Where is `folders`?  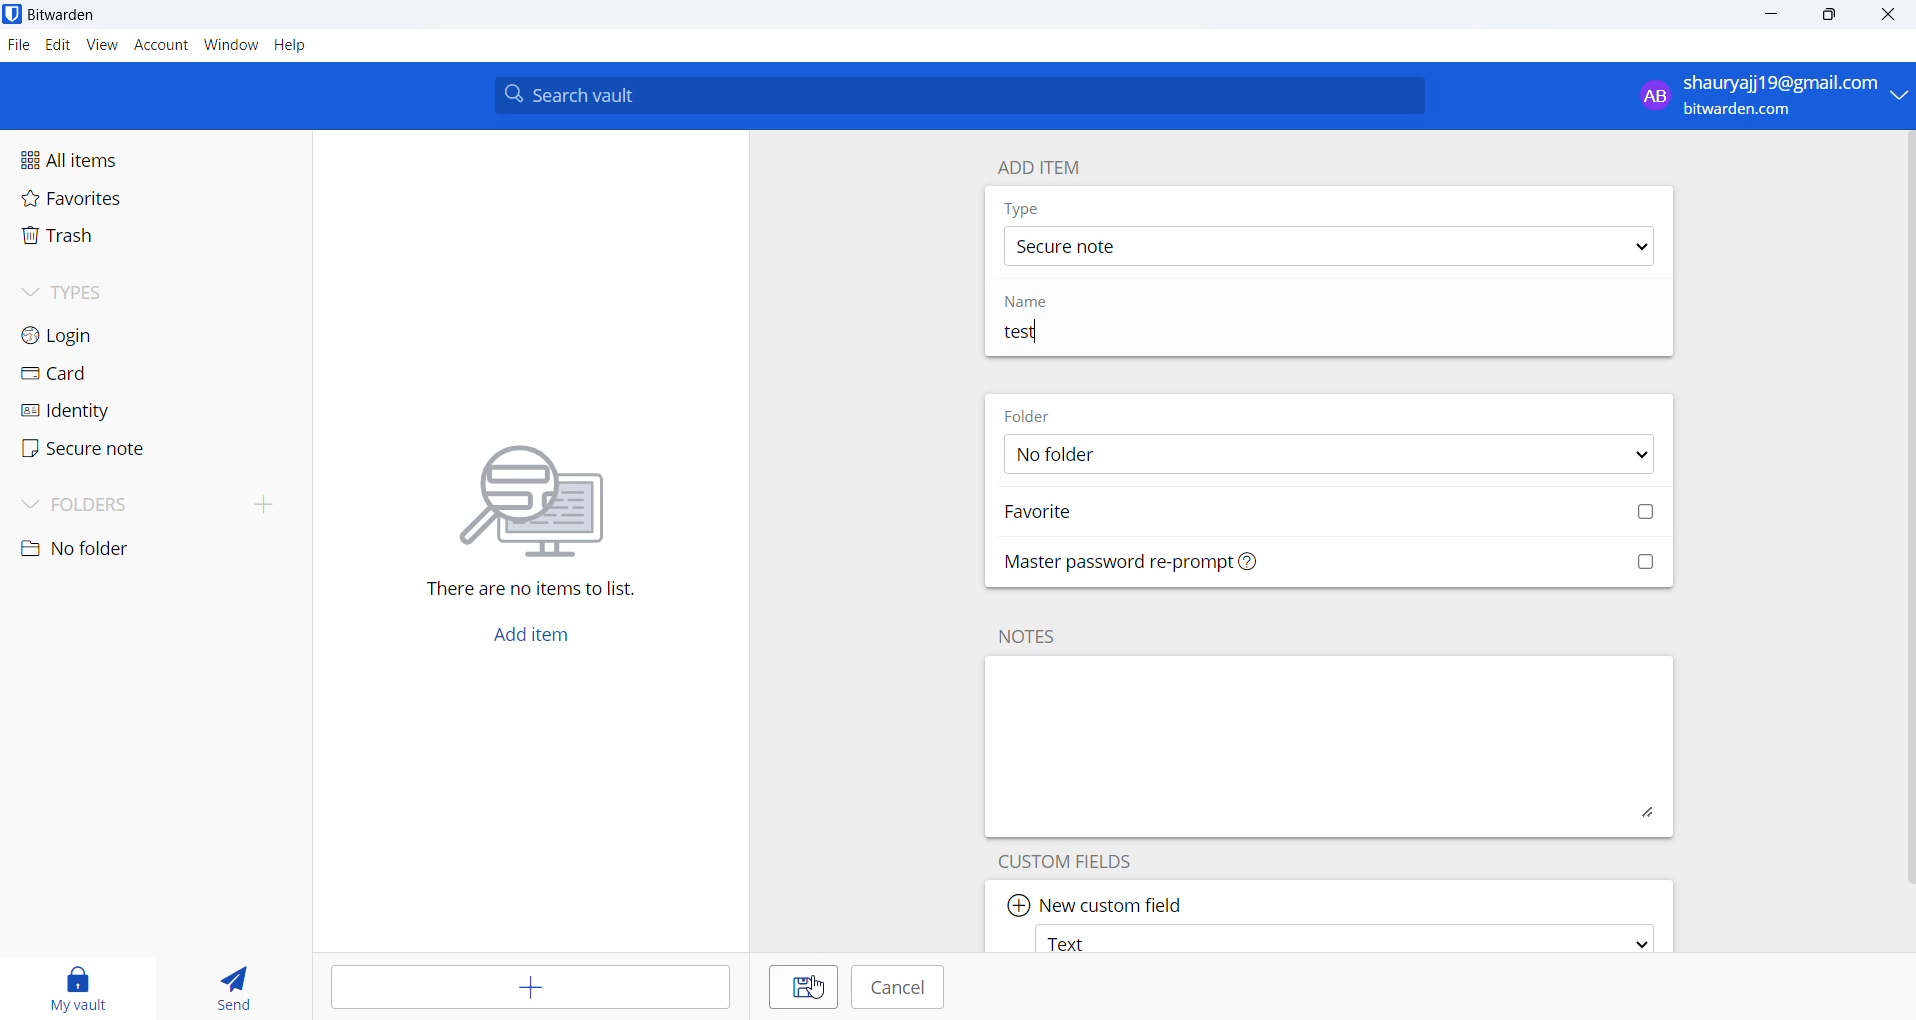
folders is located at coordinates (156, 508).